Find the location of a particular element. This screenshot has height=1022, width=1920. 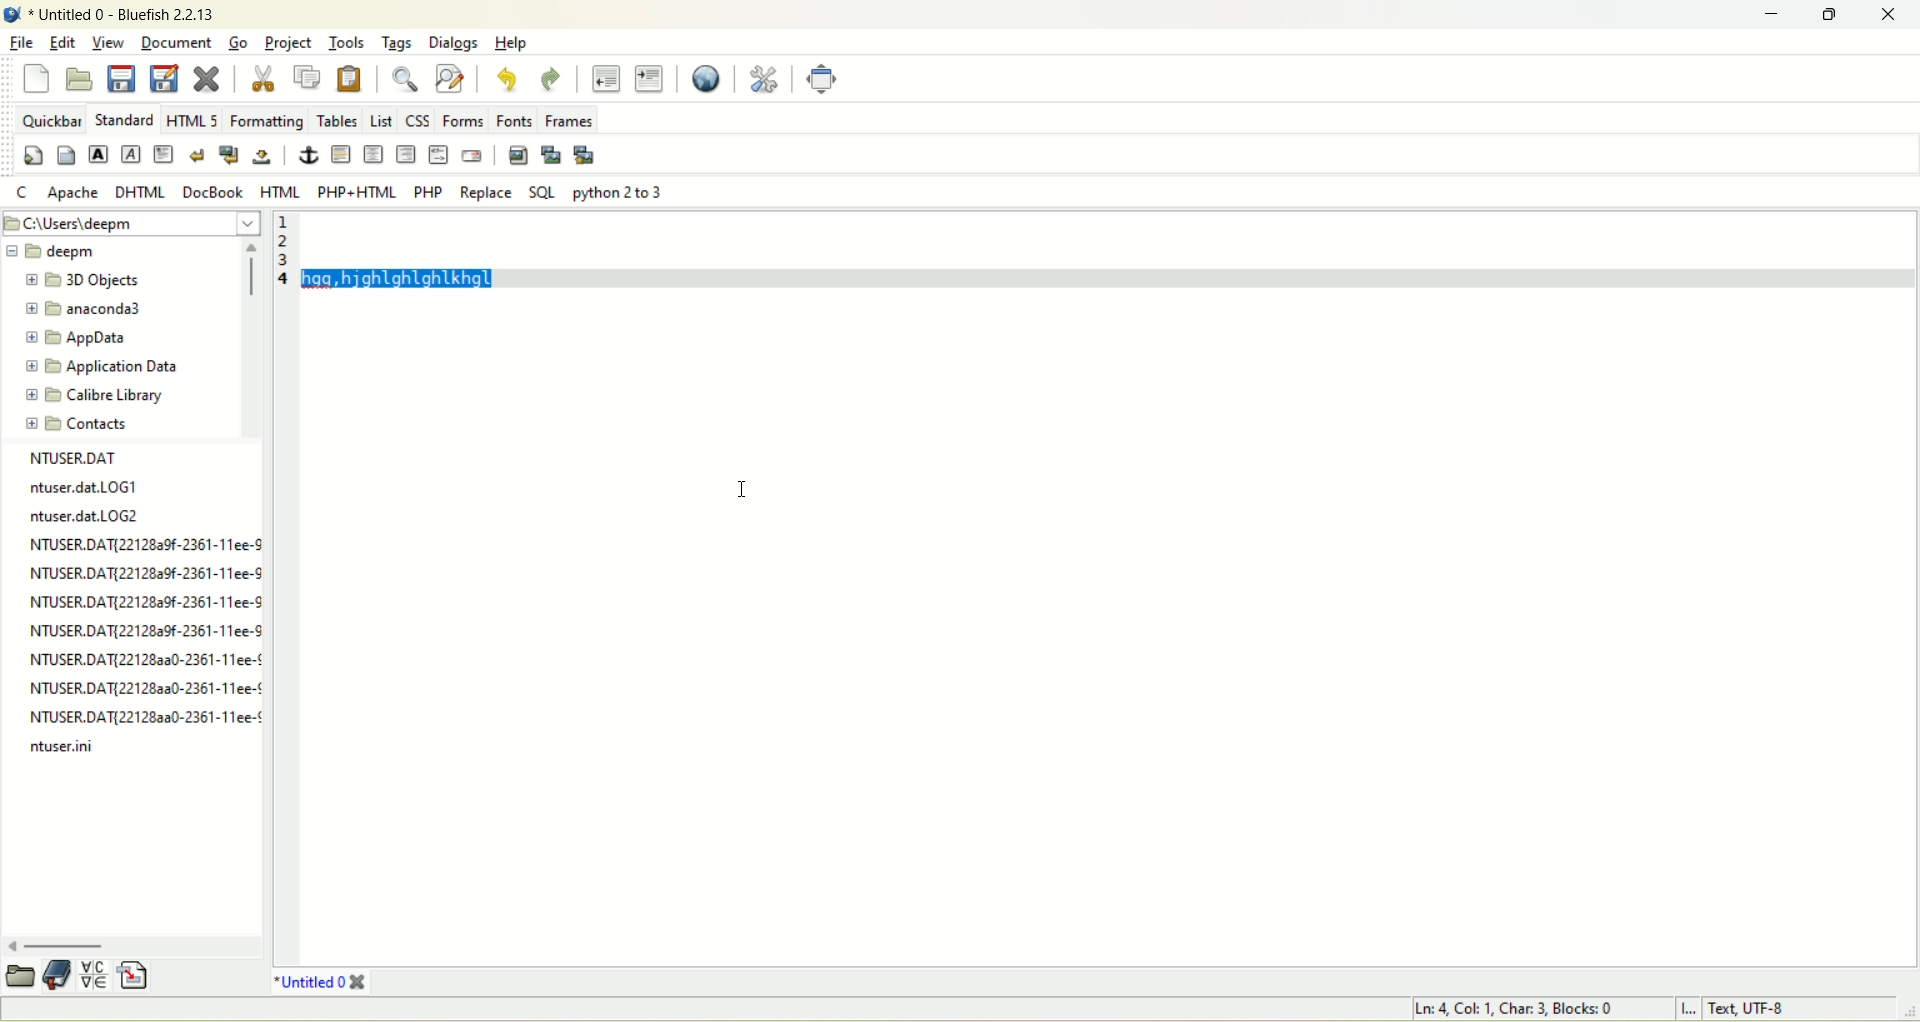

fullscreen is located at coordinates (821, 78).